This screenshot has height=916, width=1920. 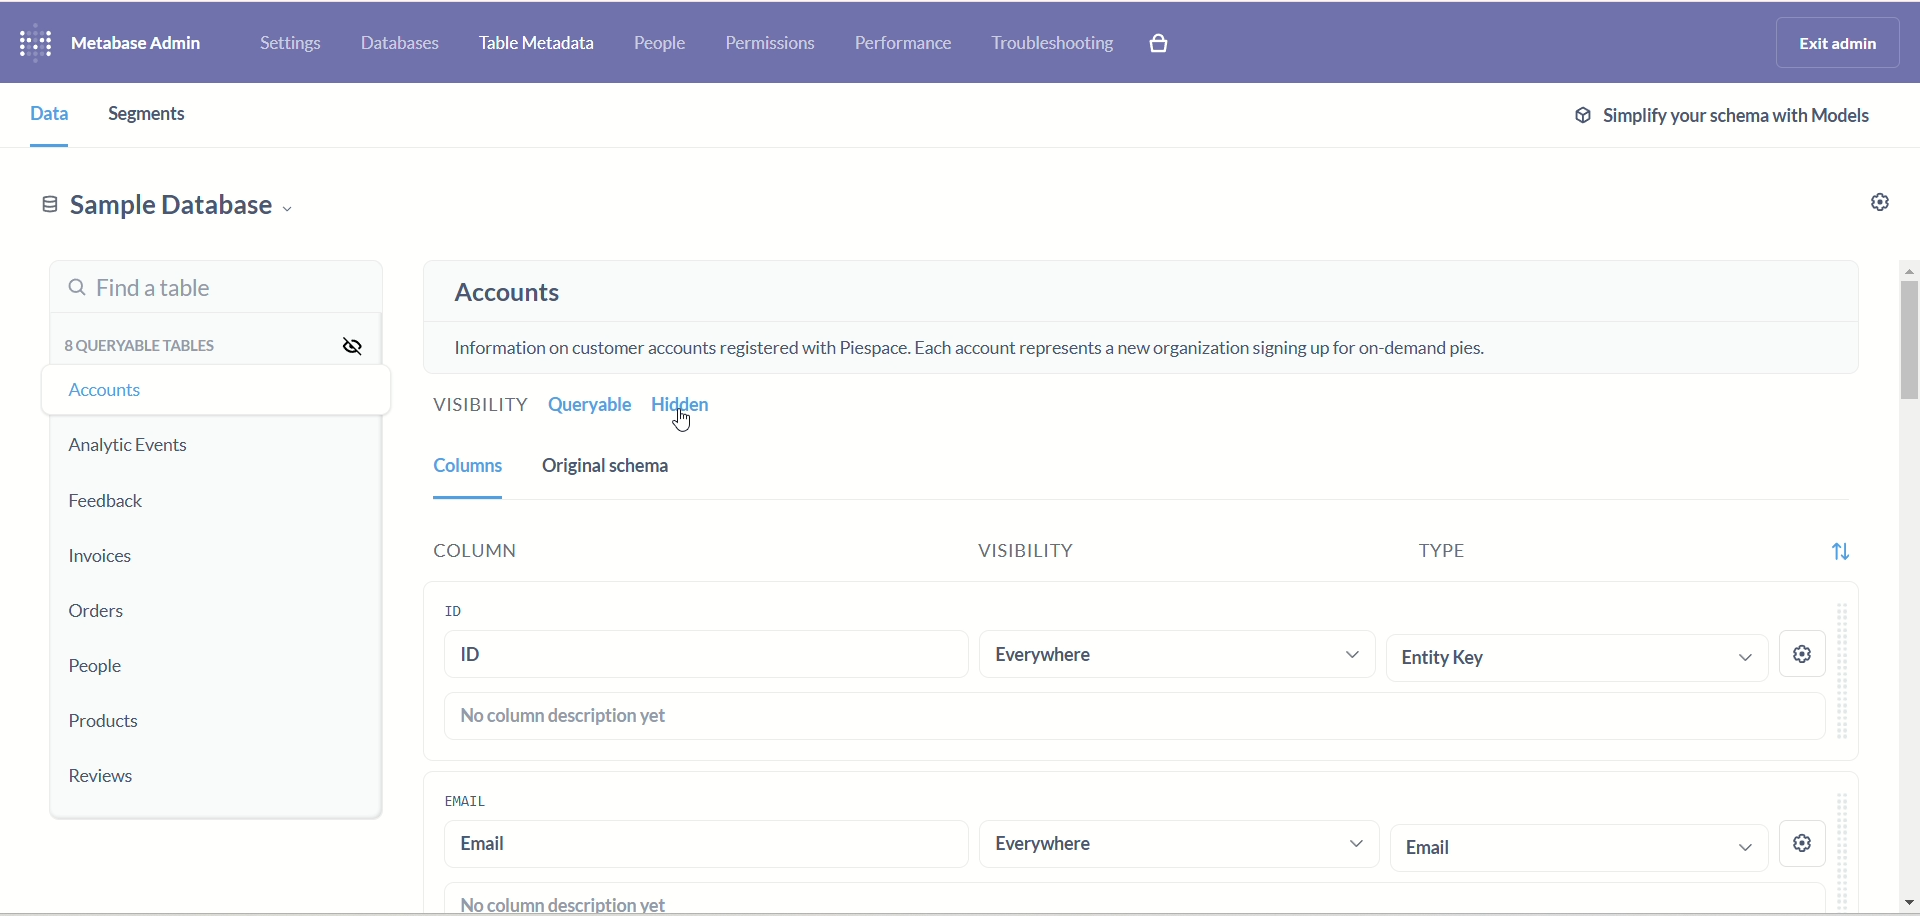 What do you see at coordinates (1832, 559) in the screenshot?
I see `sort` at bounding box center [1832, 559].